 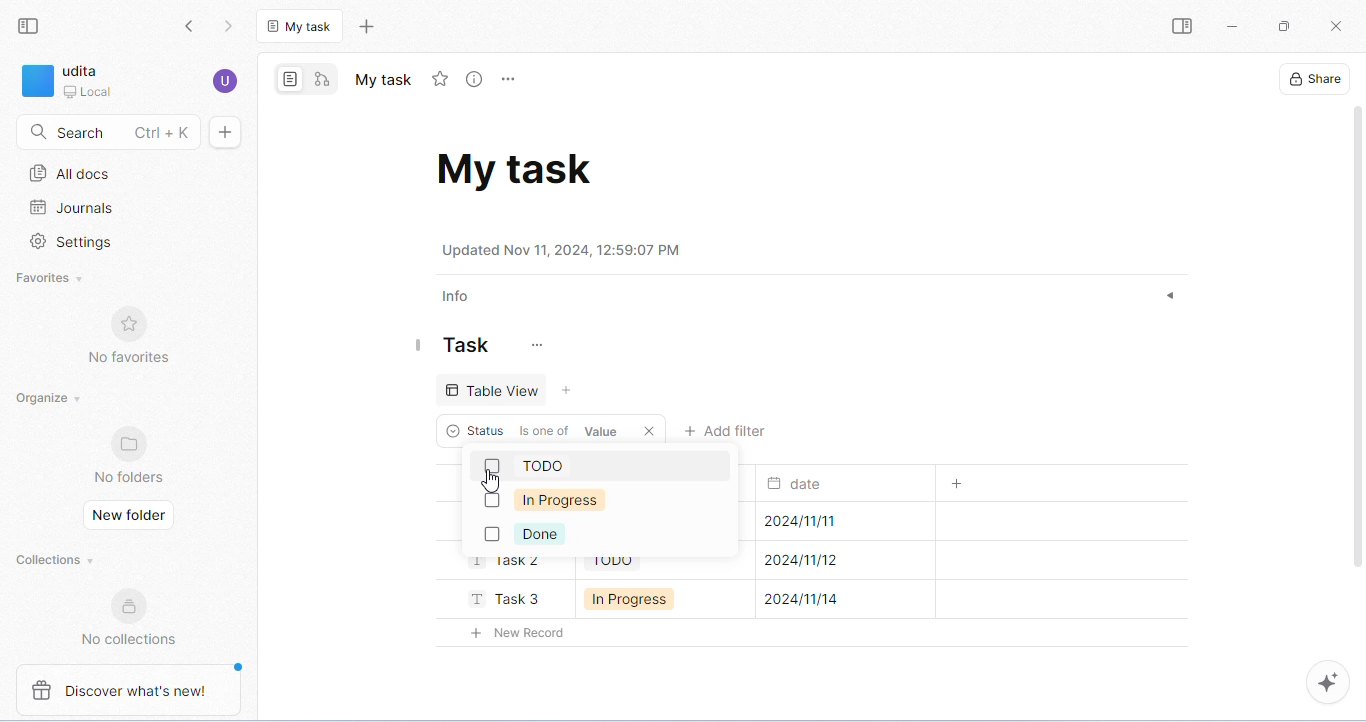 What do you see at coordinates (125, 605) in the screenshot?
I see `collections logo` at bounding box center [125, 605].